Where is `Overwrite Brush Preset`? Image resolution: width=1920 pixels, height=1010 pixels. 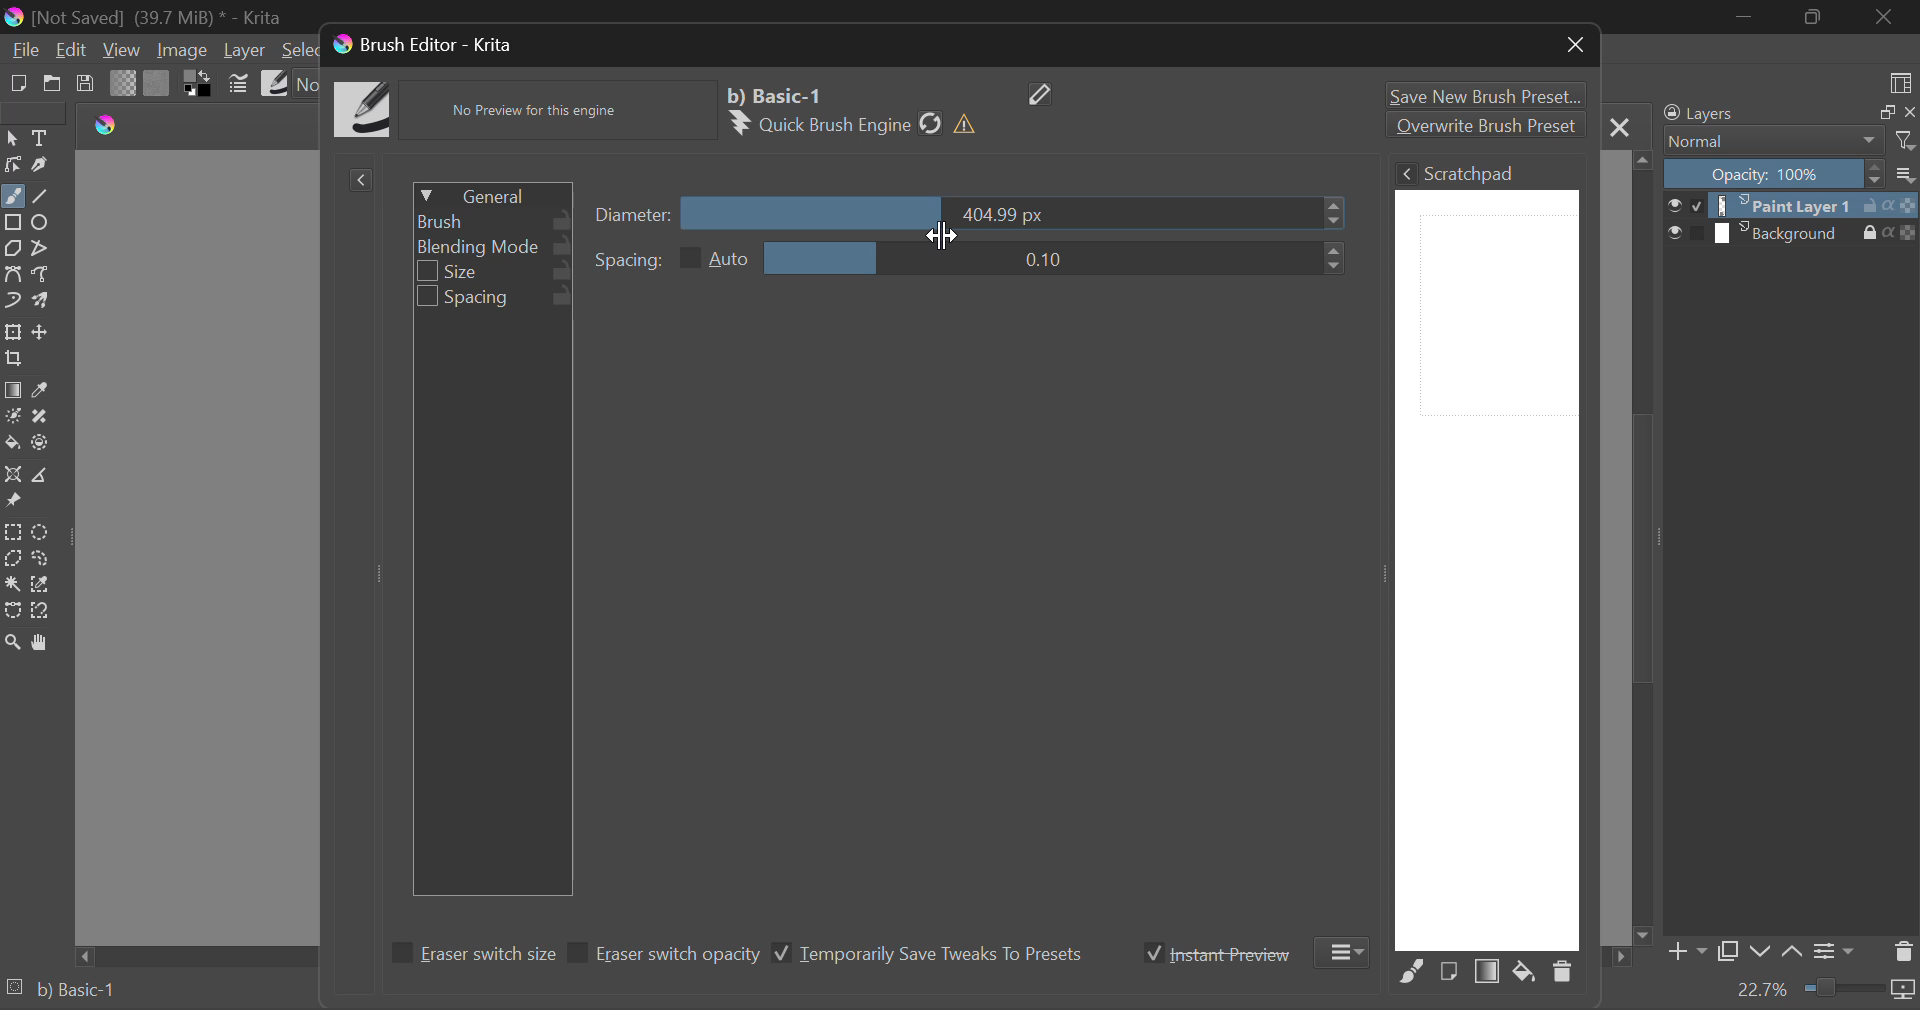
Overwrite Brush Preset is located at coordinates (1484, 125).